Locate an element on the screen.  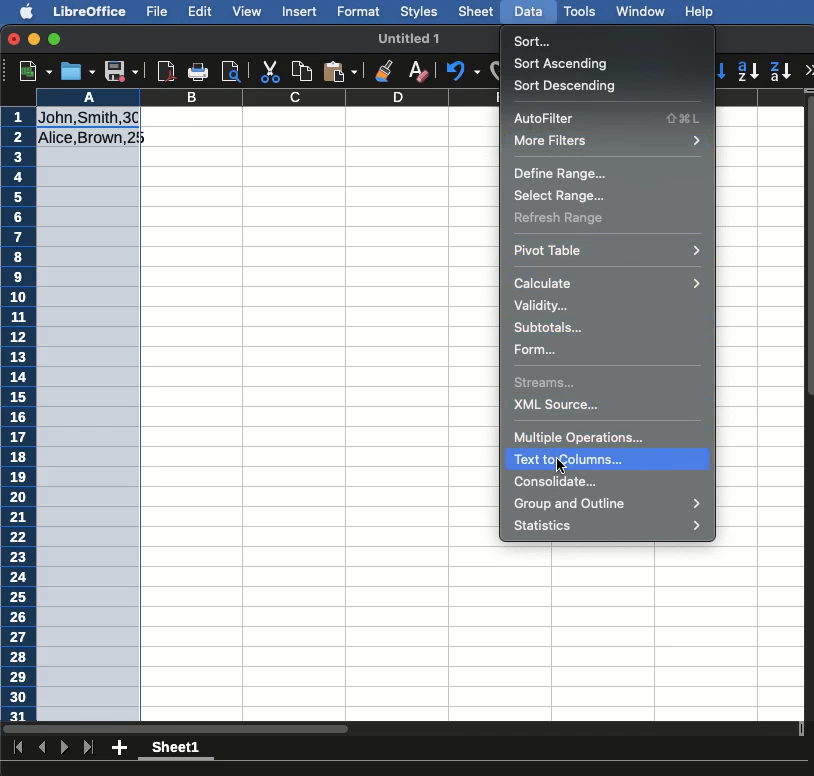
Close is located at coordinates (13, 39).